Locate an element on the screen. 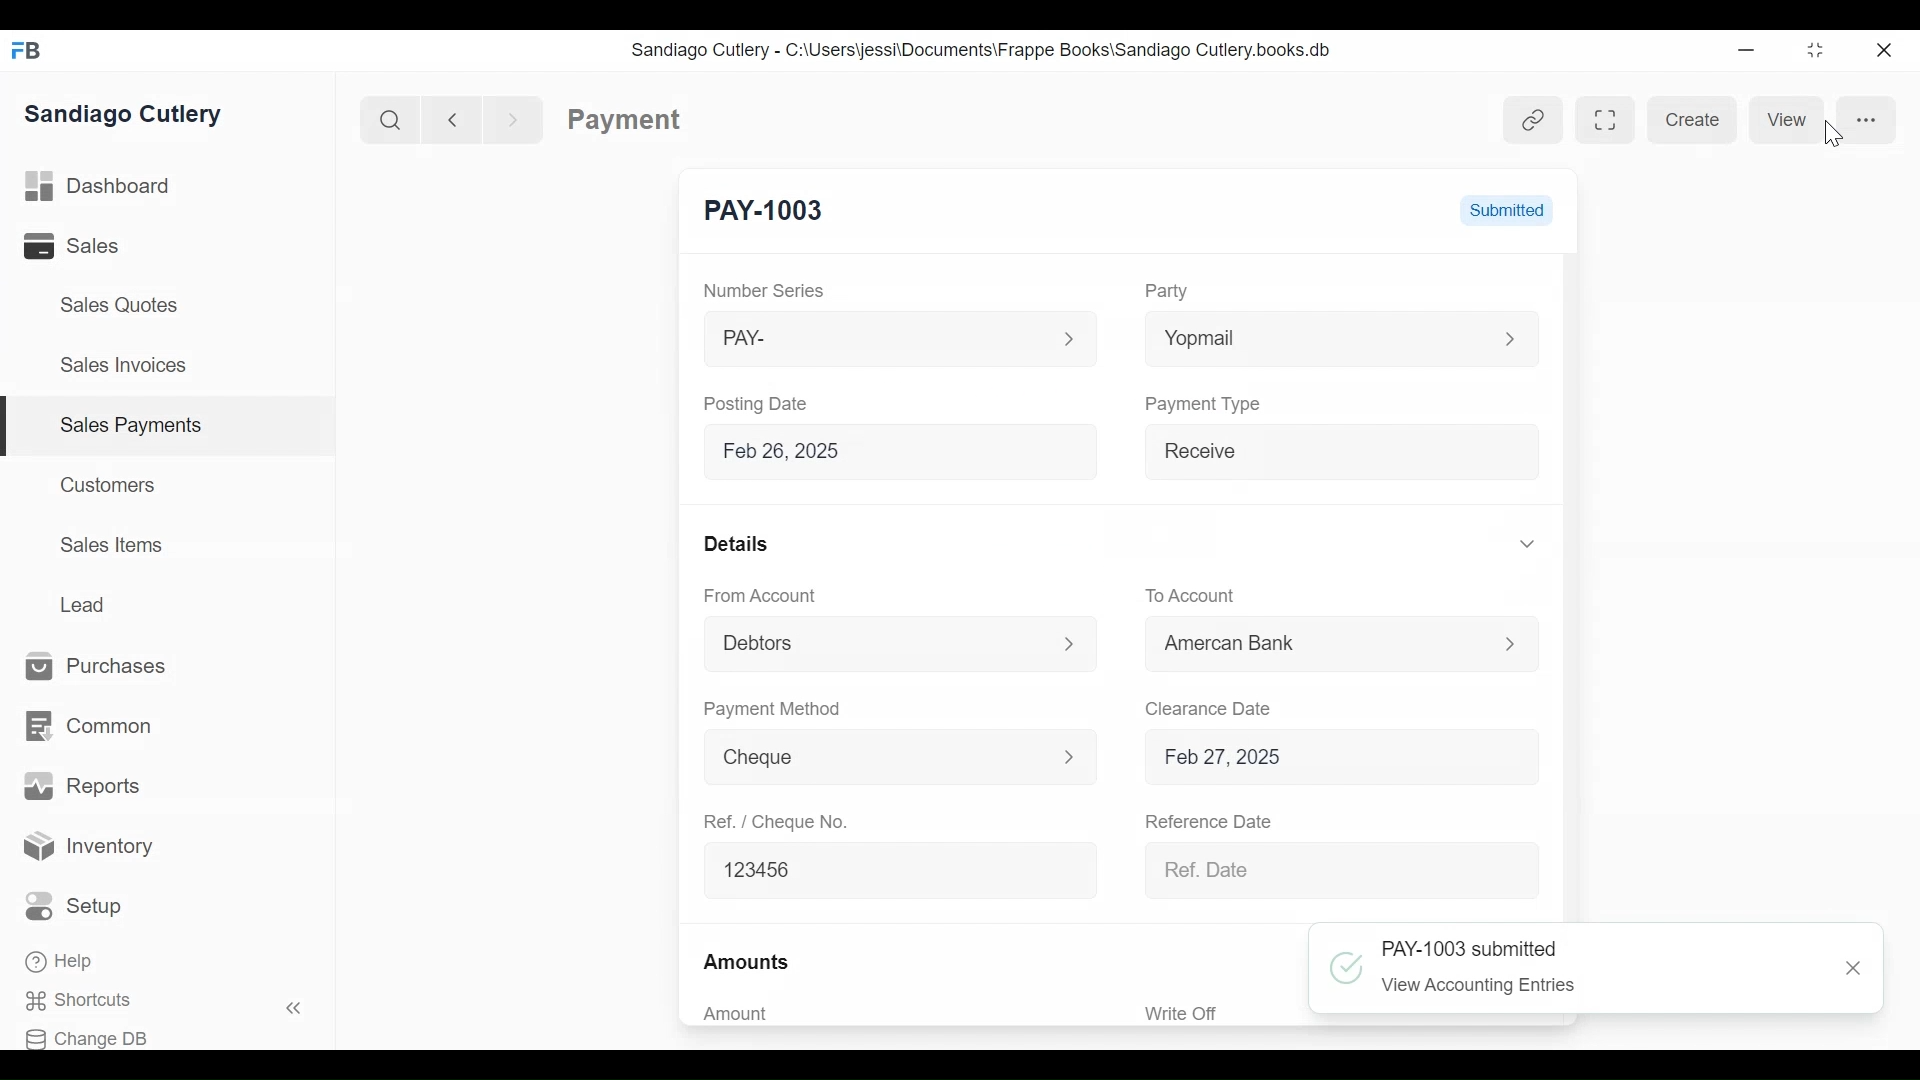 The height and width of the screenshot is (1080, 1920). Restore is located at coordinates (1815, 52).